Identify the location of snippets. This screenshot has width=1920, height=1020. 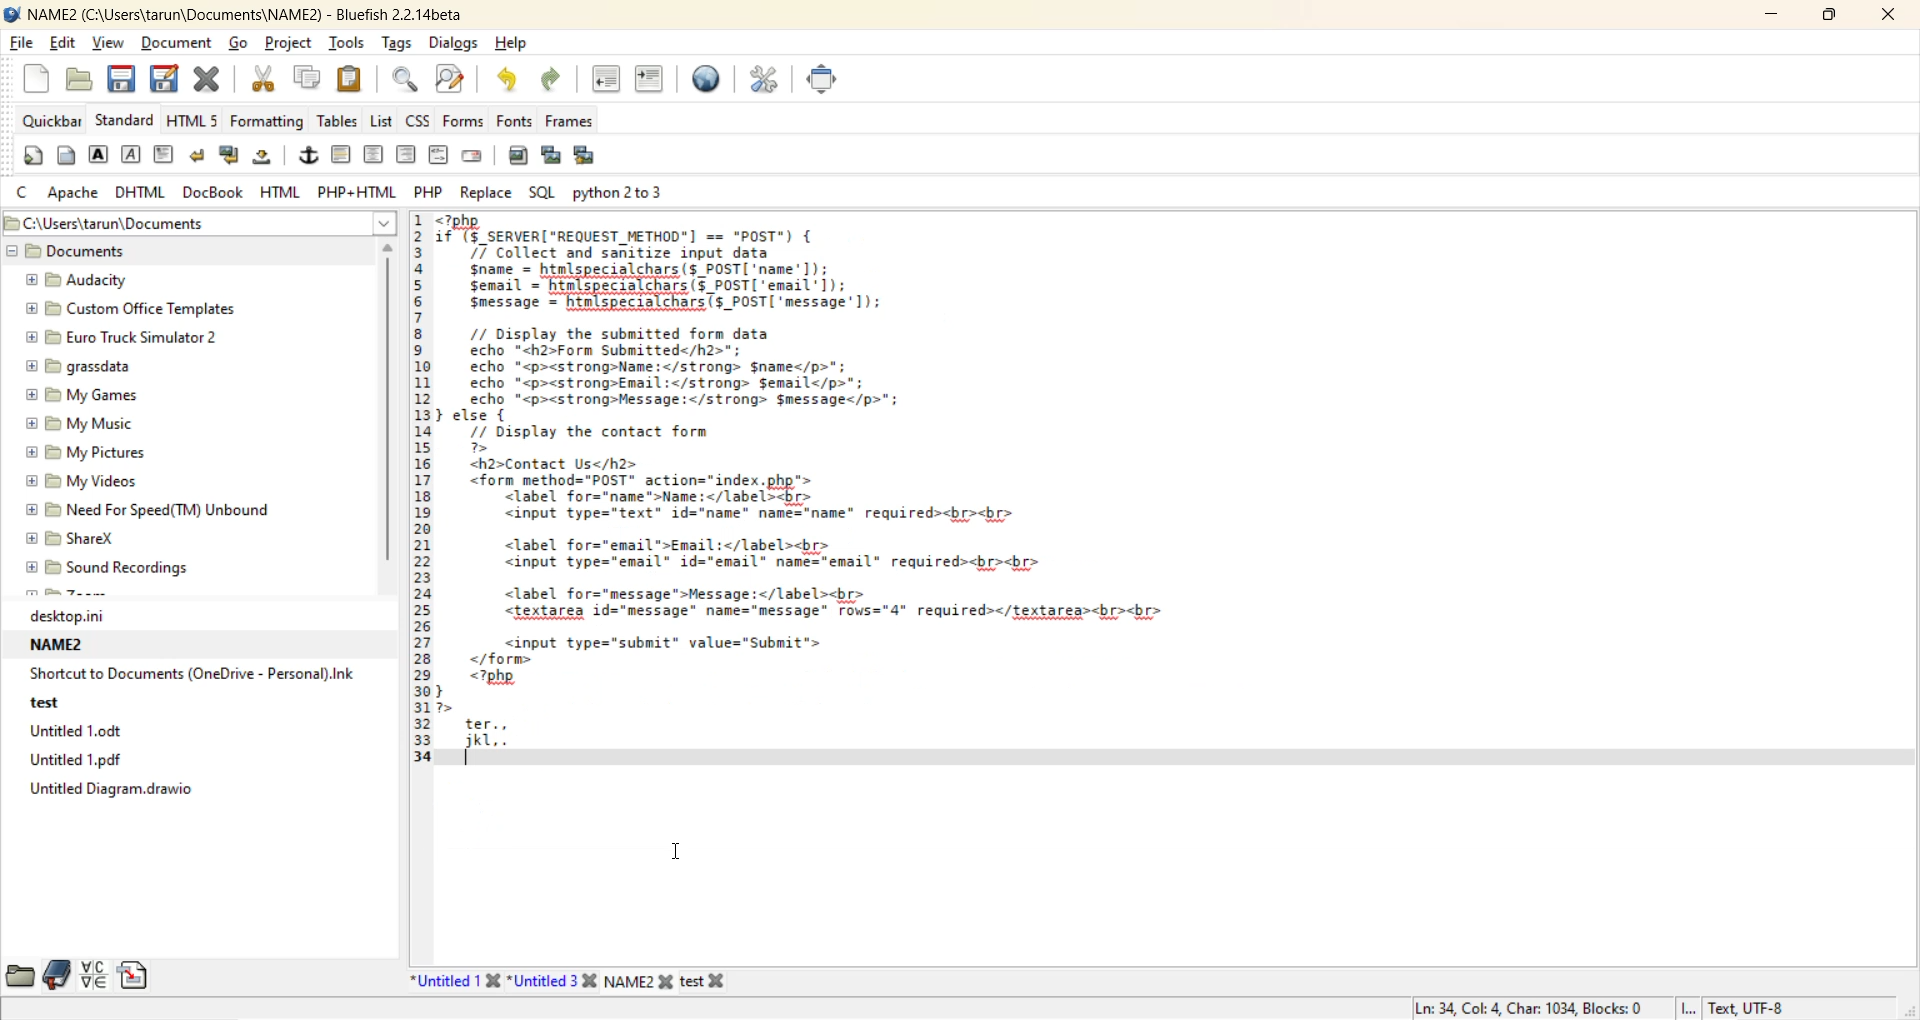
(137, 977).